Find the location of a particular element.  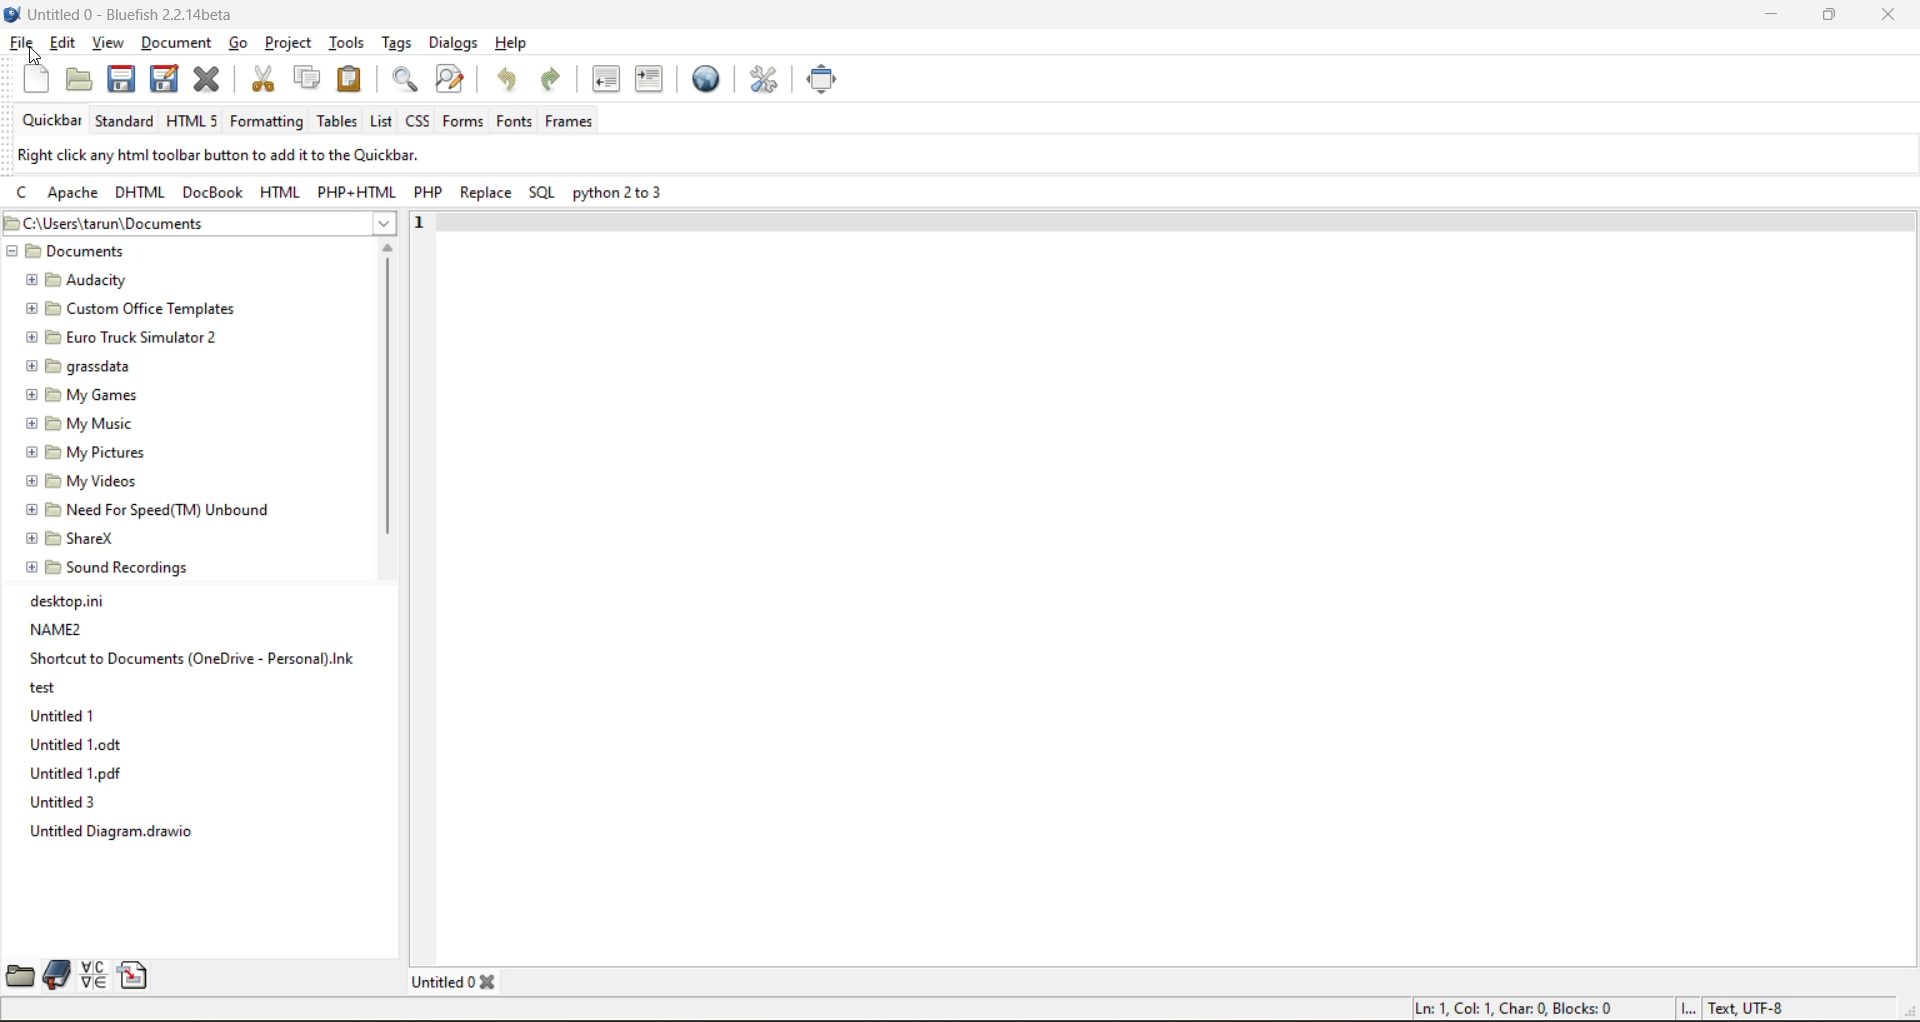

copy is located at coordinates (307, 79).